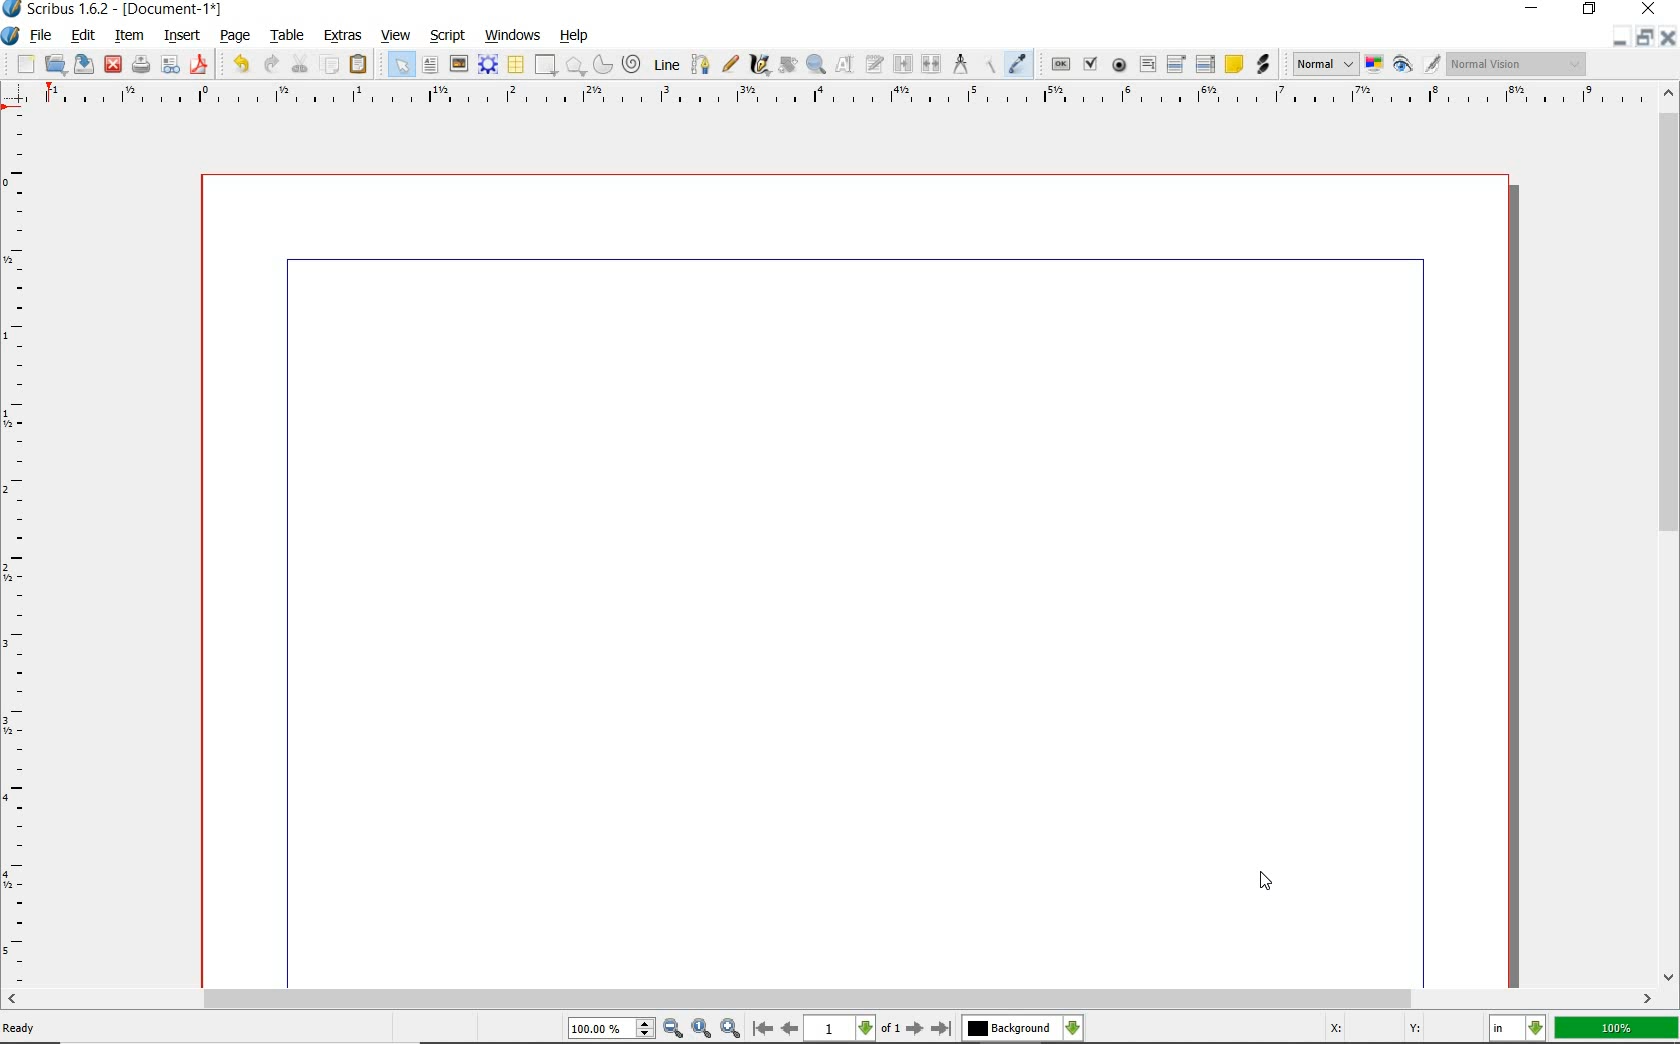 The image size is (1680, 1044). What do you see at coordinates (601, 66) in the screenshot?
I see `arc` at bounding box center [601, 66].